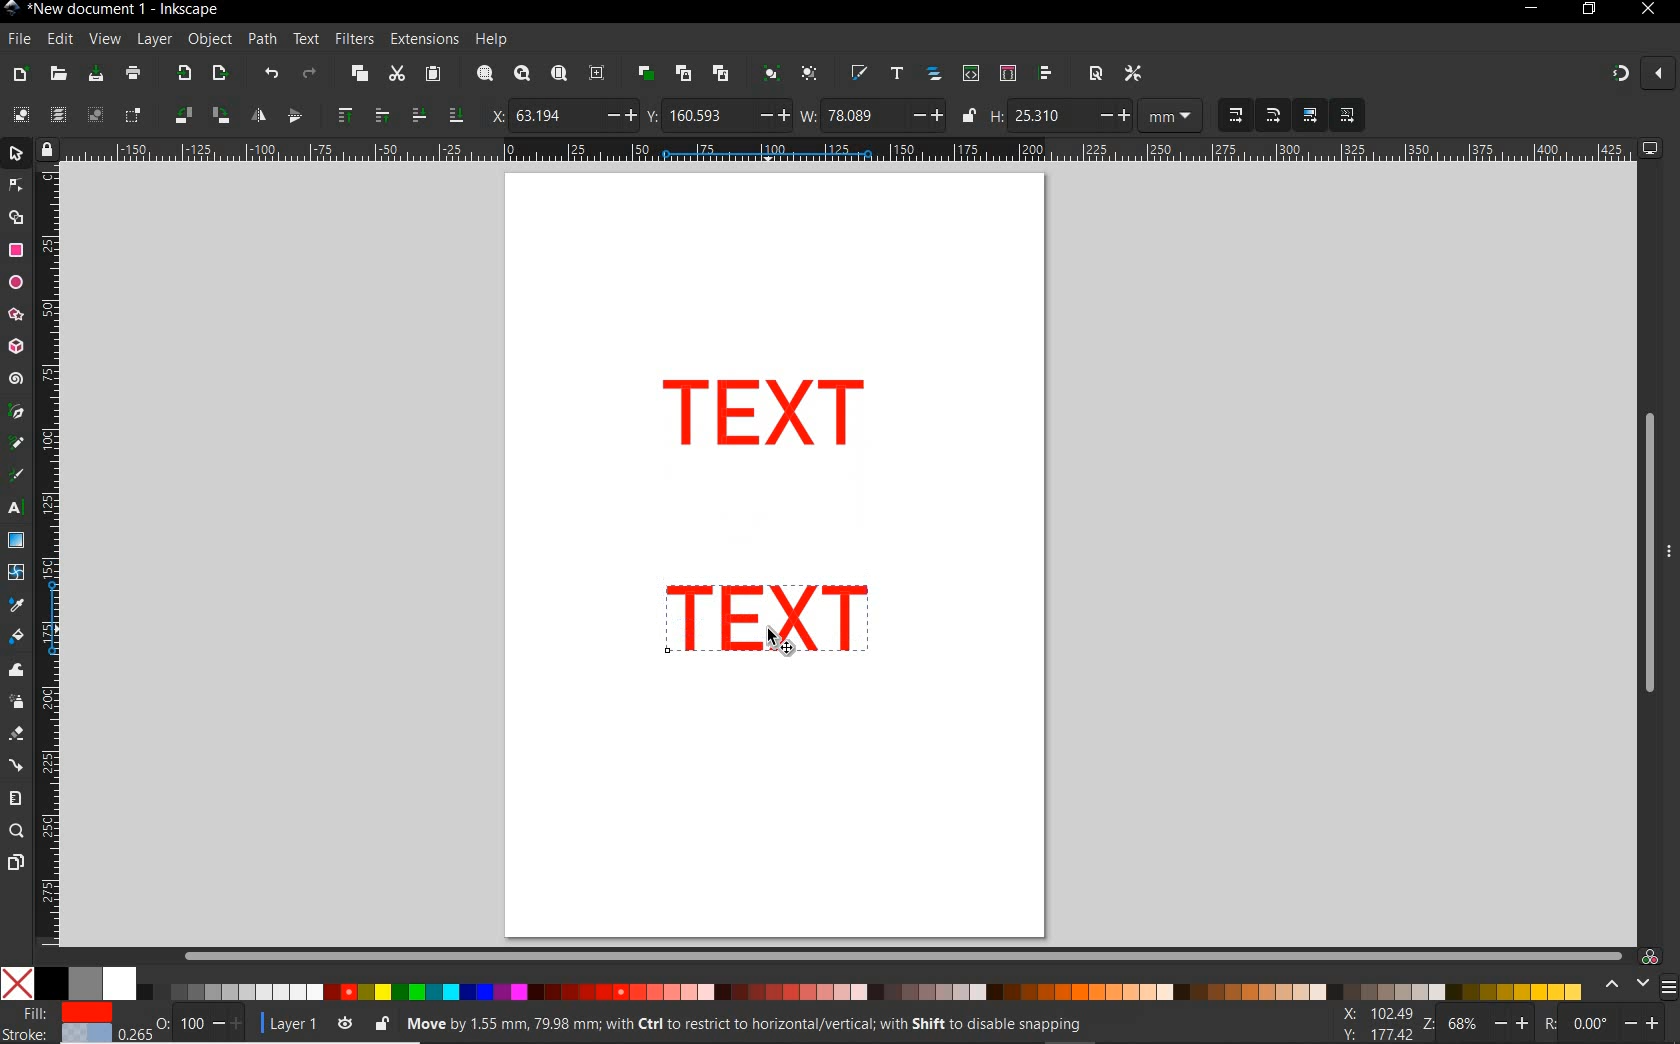 Image resolution: width=1680 pixels, height=1044 pixels. What do you see at coordinates (284, 1021) in the screenshot?
I see `current layer` at bounding box center [284, 1021].